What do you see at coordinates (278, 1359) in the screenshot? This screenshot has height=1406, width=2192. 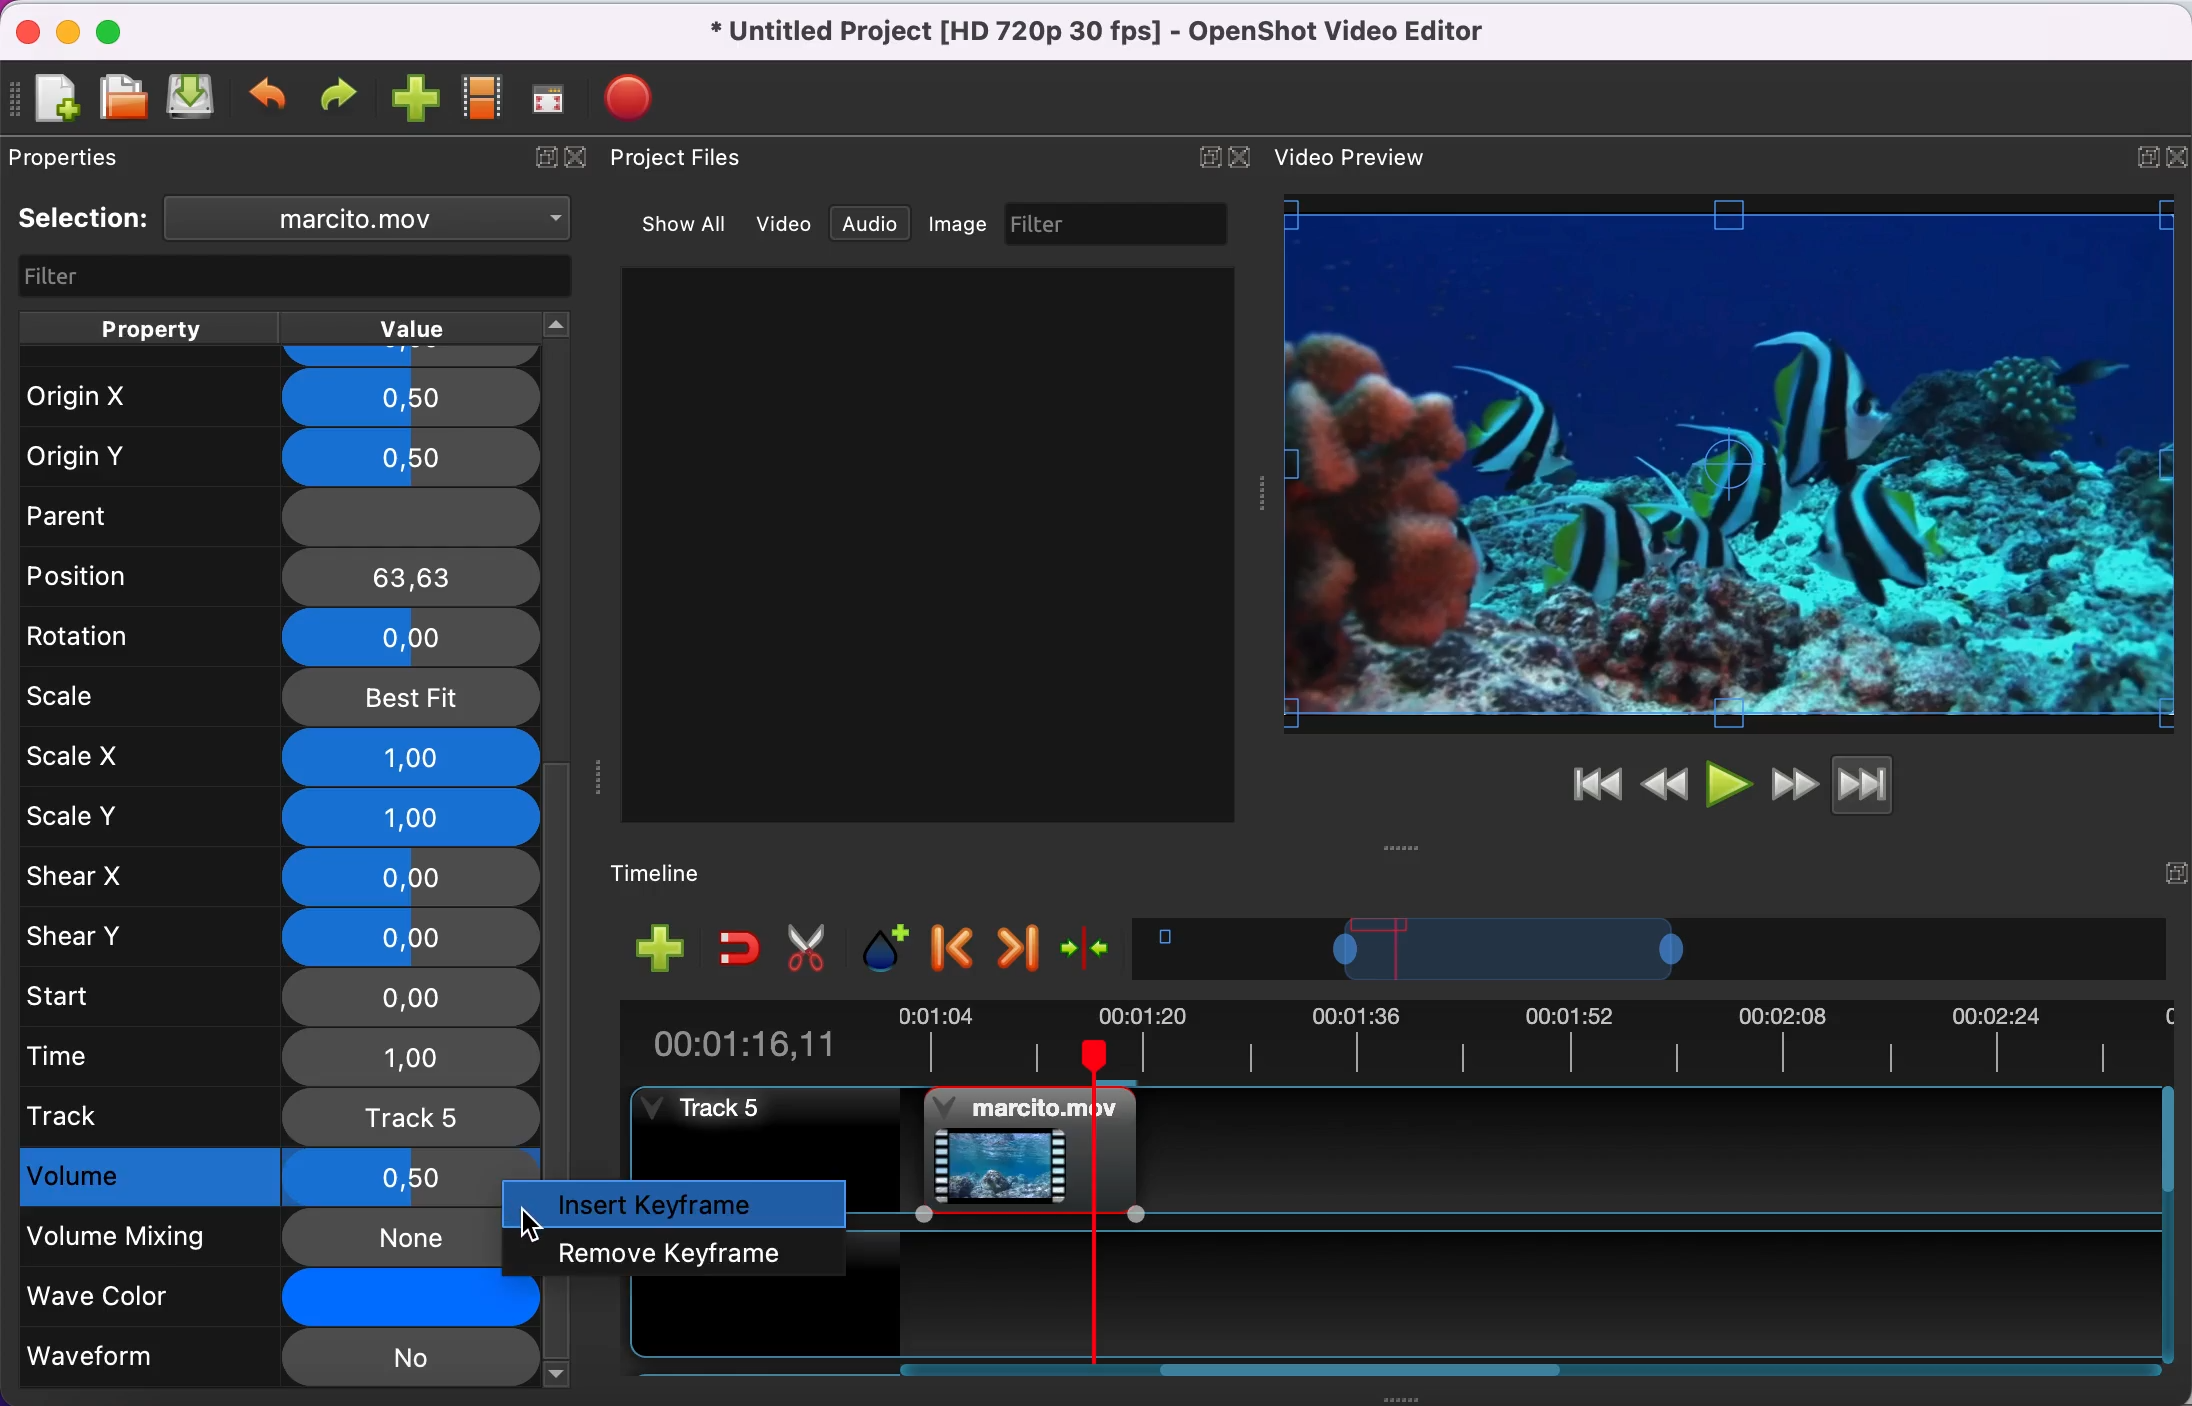 I see `waveform no` at bounding box center [278, 1359].